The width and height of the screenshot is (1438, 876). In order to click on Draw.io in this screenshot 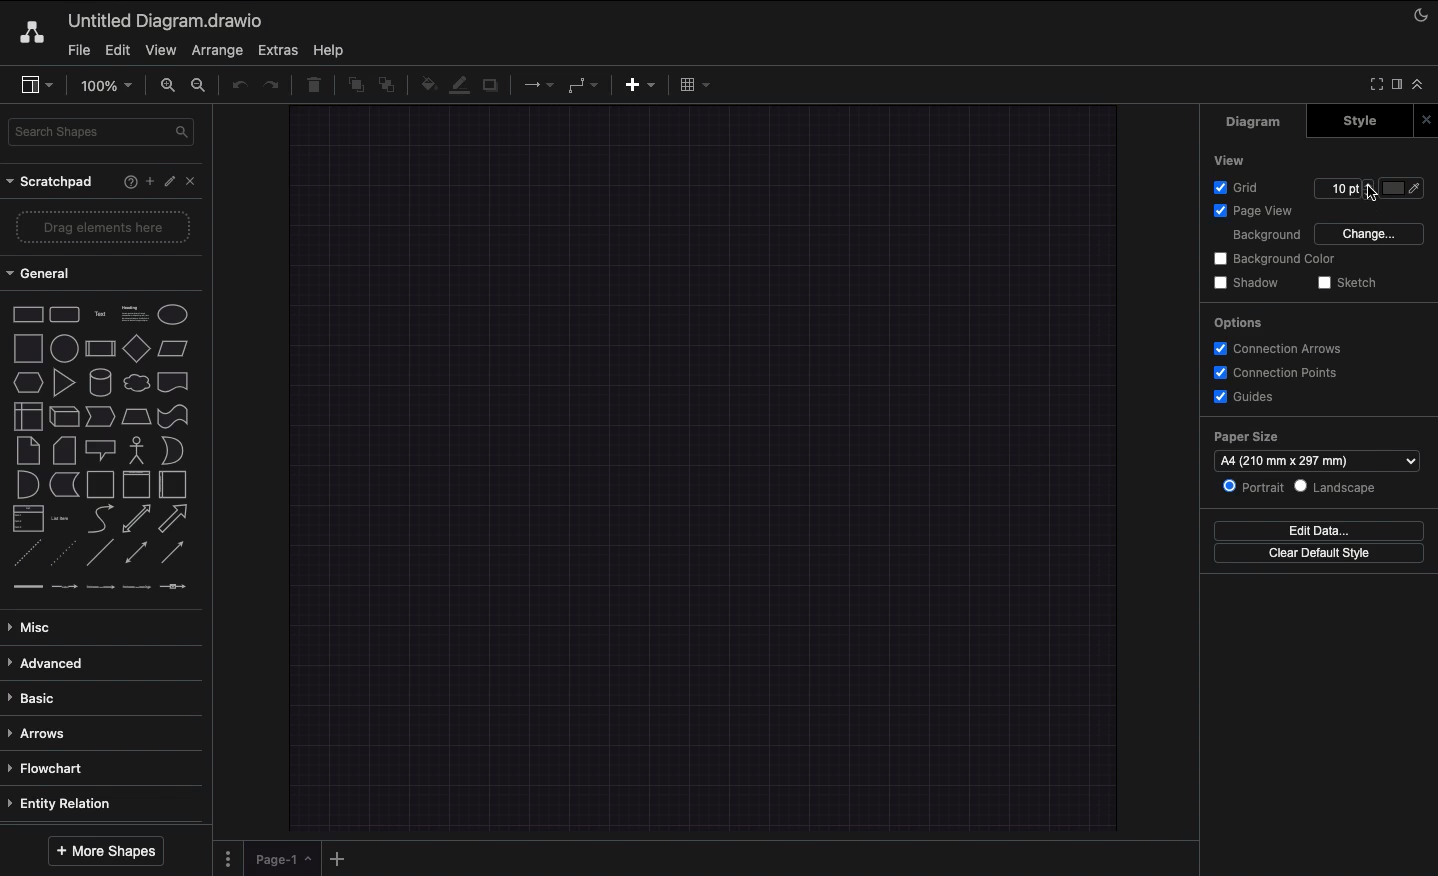, I will do `click(35, 34)`.